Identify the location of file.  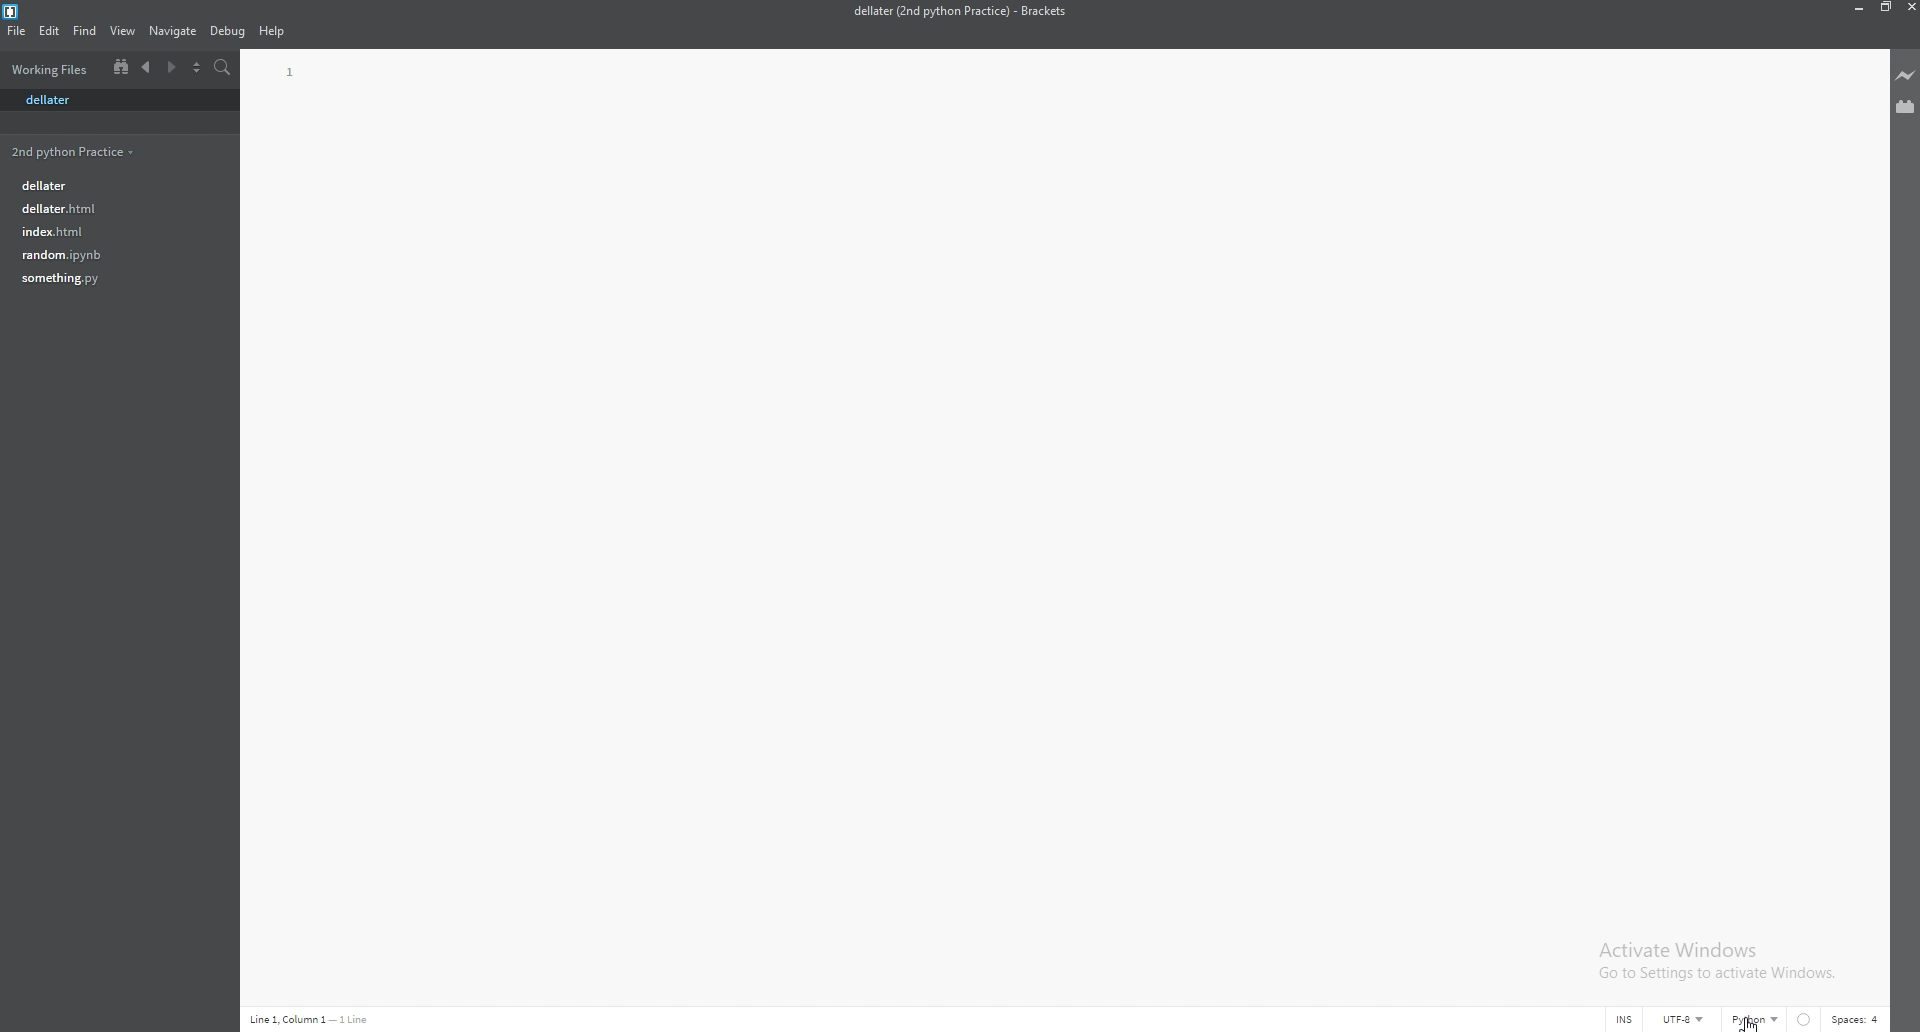
(109, 230).